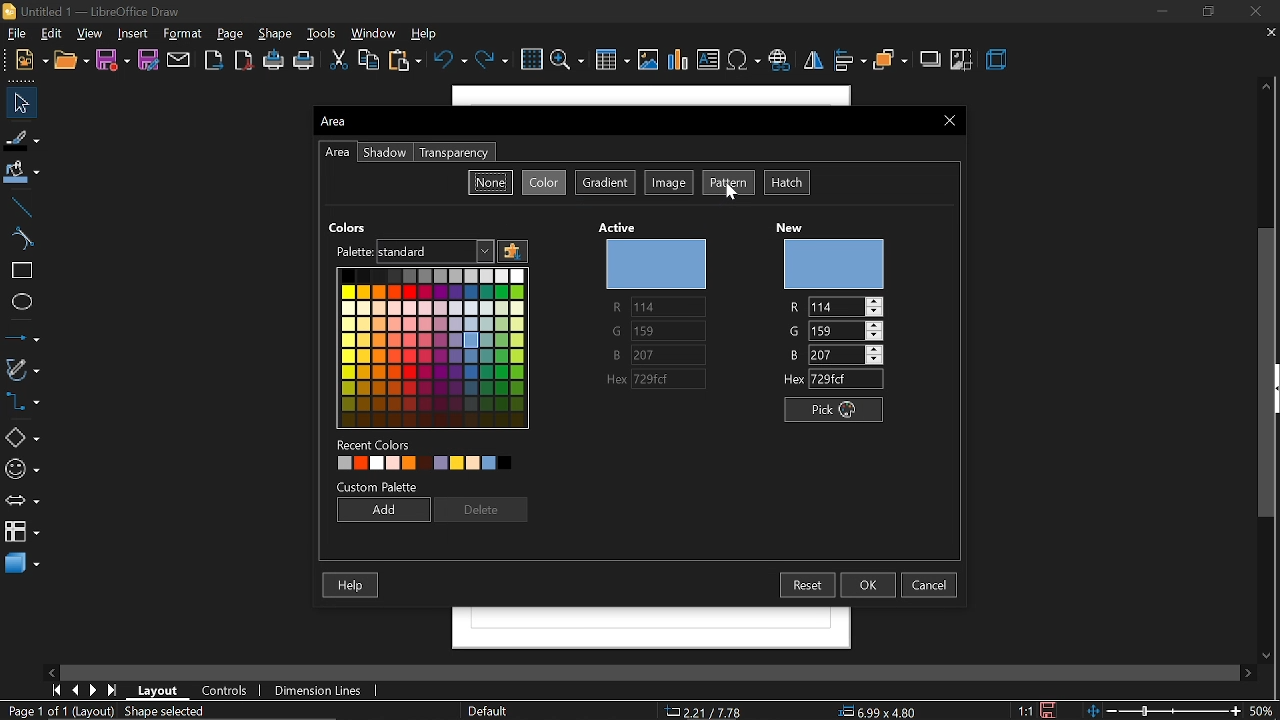 This screenshot has height=720, width=1280. What do you see at coordinates (211, 60) in the screenshot?
I see `export` at bounding box center [211, 60].